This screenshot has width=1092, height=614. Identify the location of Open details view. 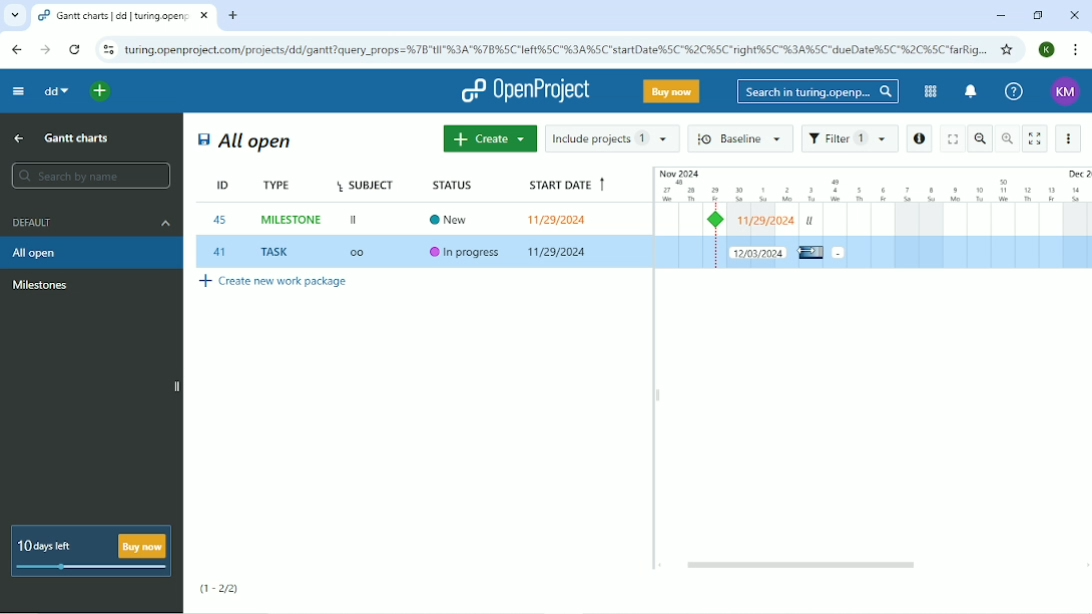
(919, 139).